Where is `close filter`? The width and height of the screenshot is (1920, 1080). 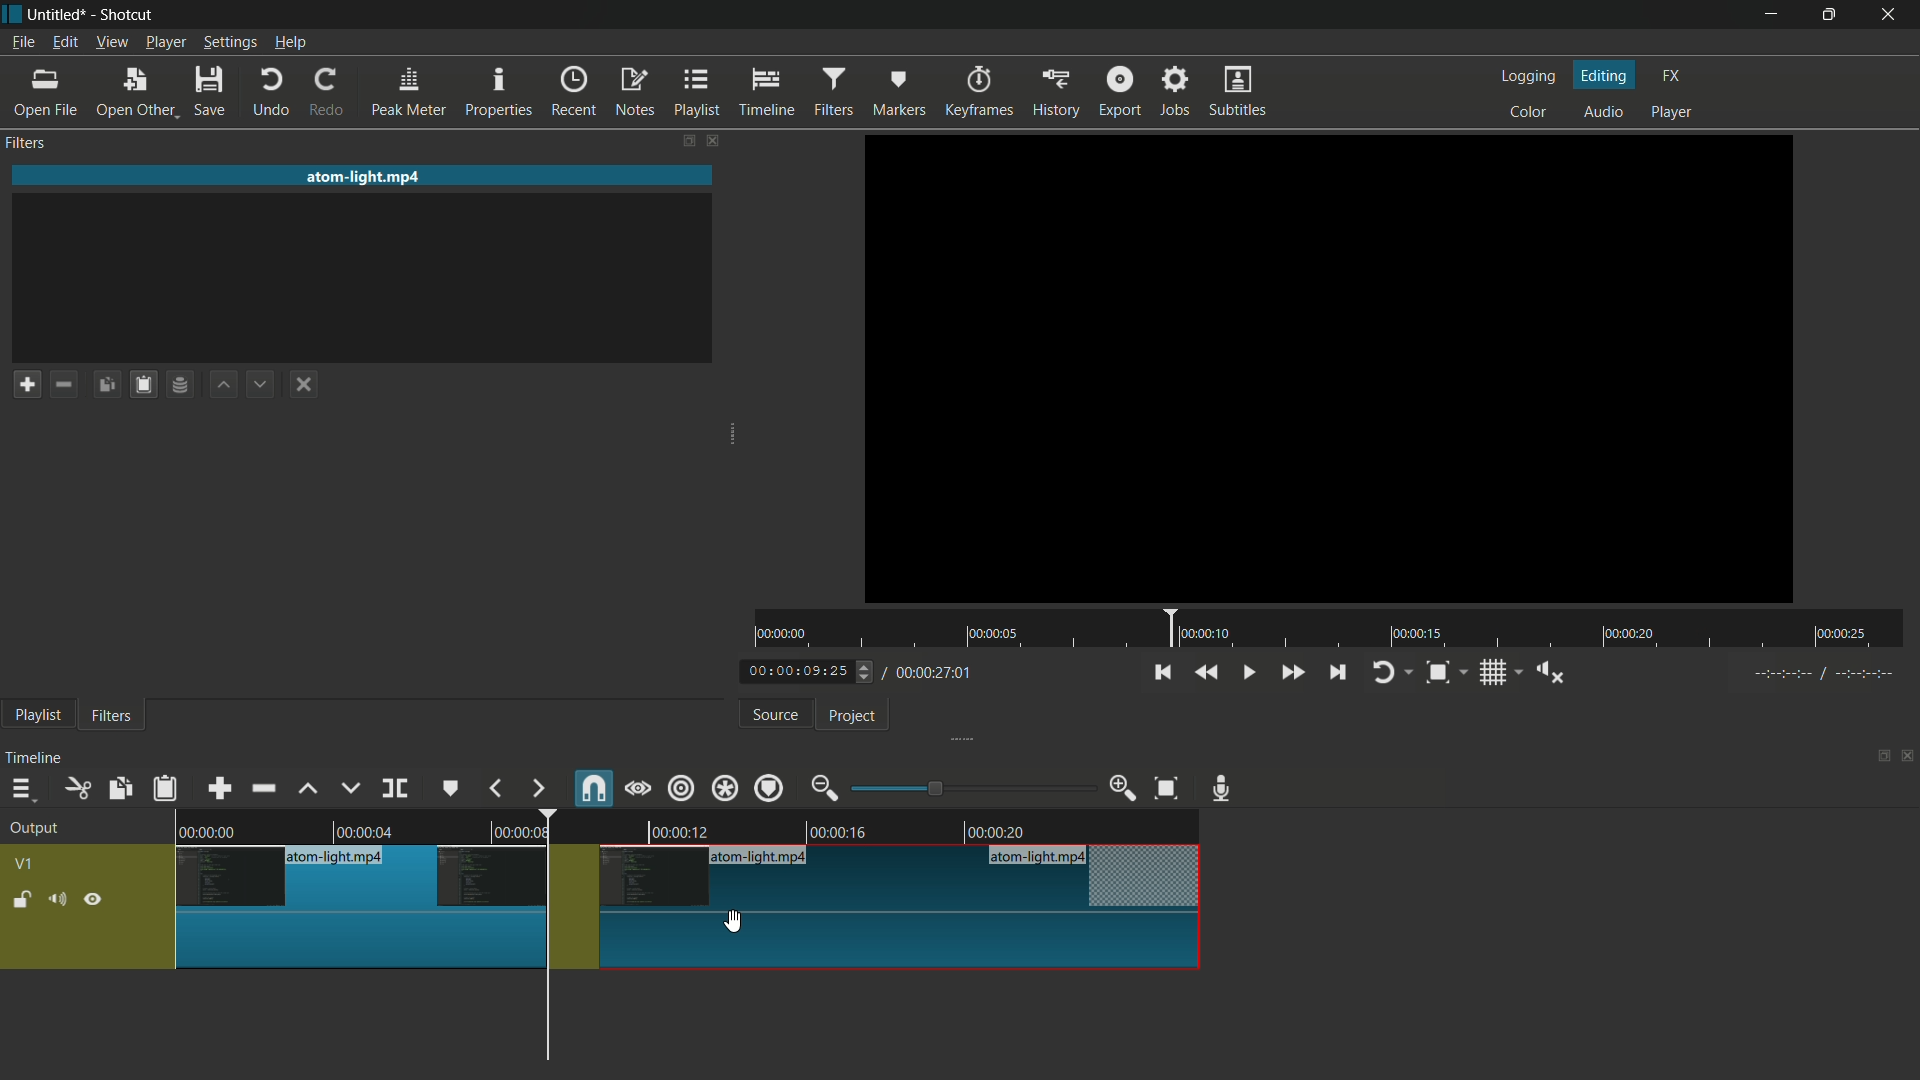 close filter is located at coordinates (711, 139).